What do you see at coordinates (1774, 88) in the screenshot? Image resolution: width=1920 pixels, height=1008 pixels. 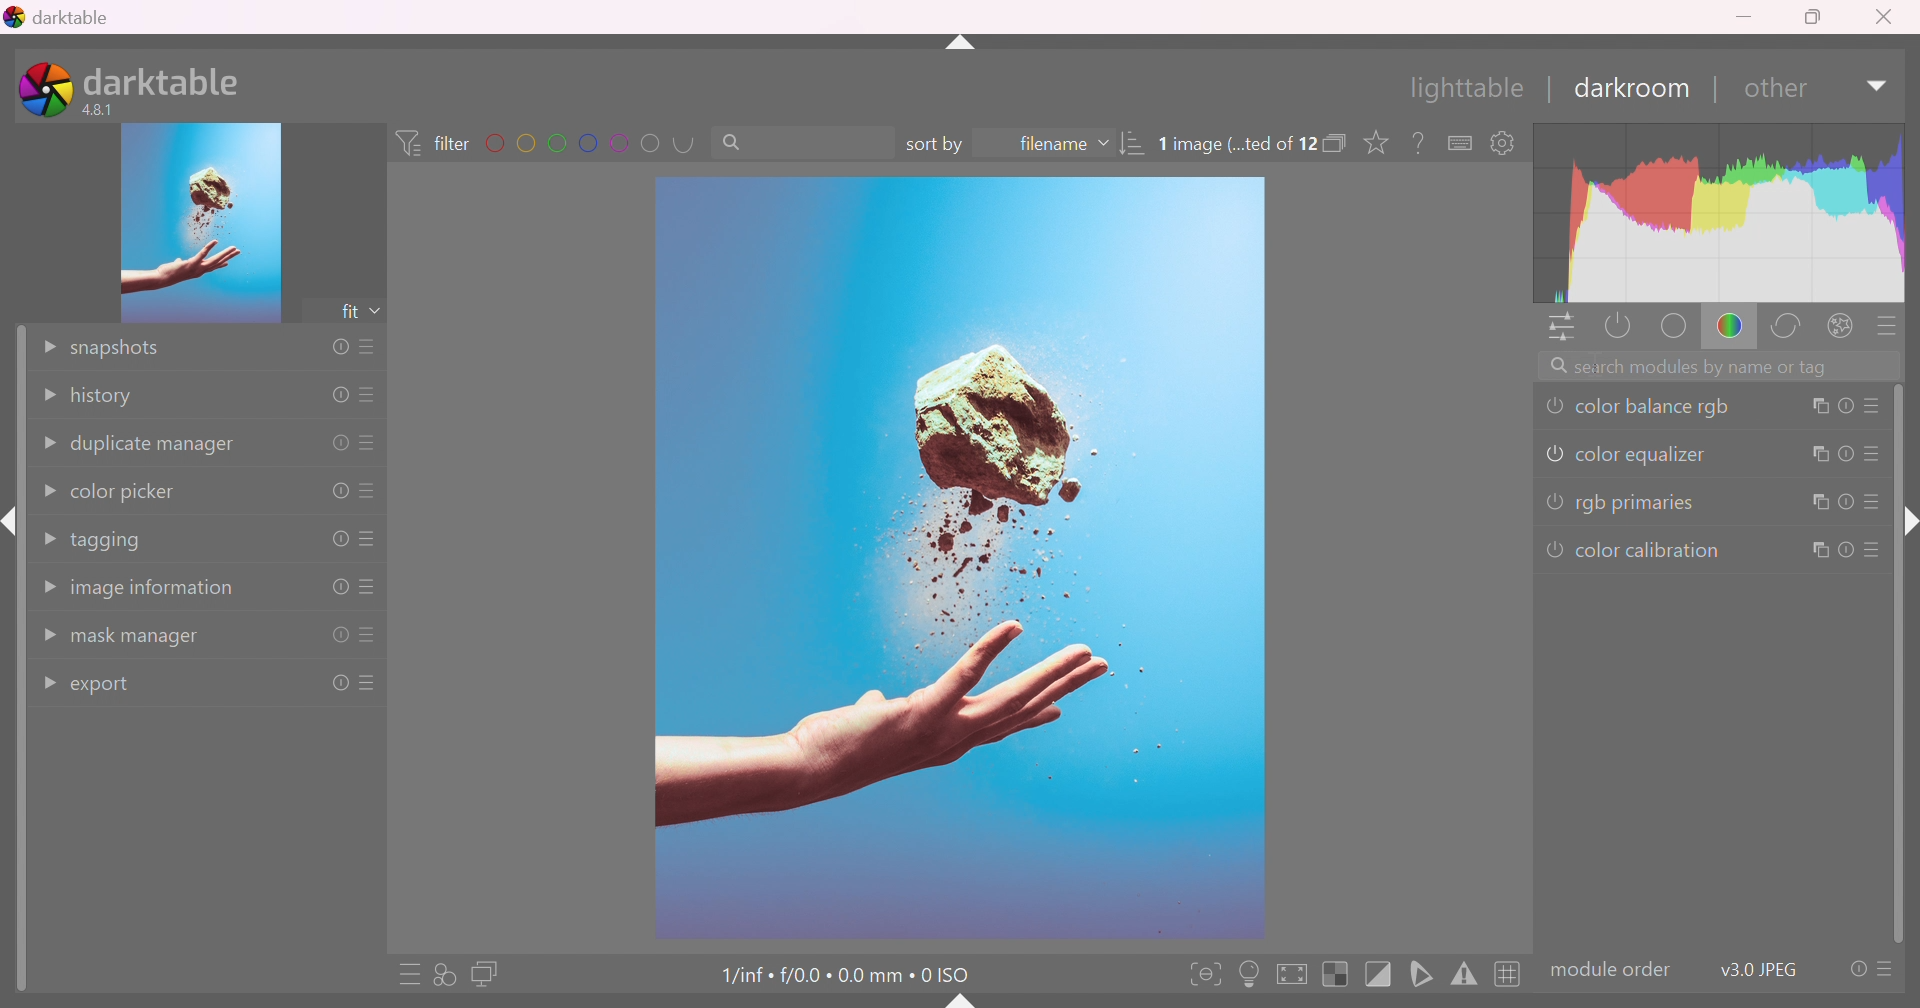 I see `down` at bounding box center [1774, 88].